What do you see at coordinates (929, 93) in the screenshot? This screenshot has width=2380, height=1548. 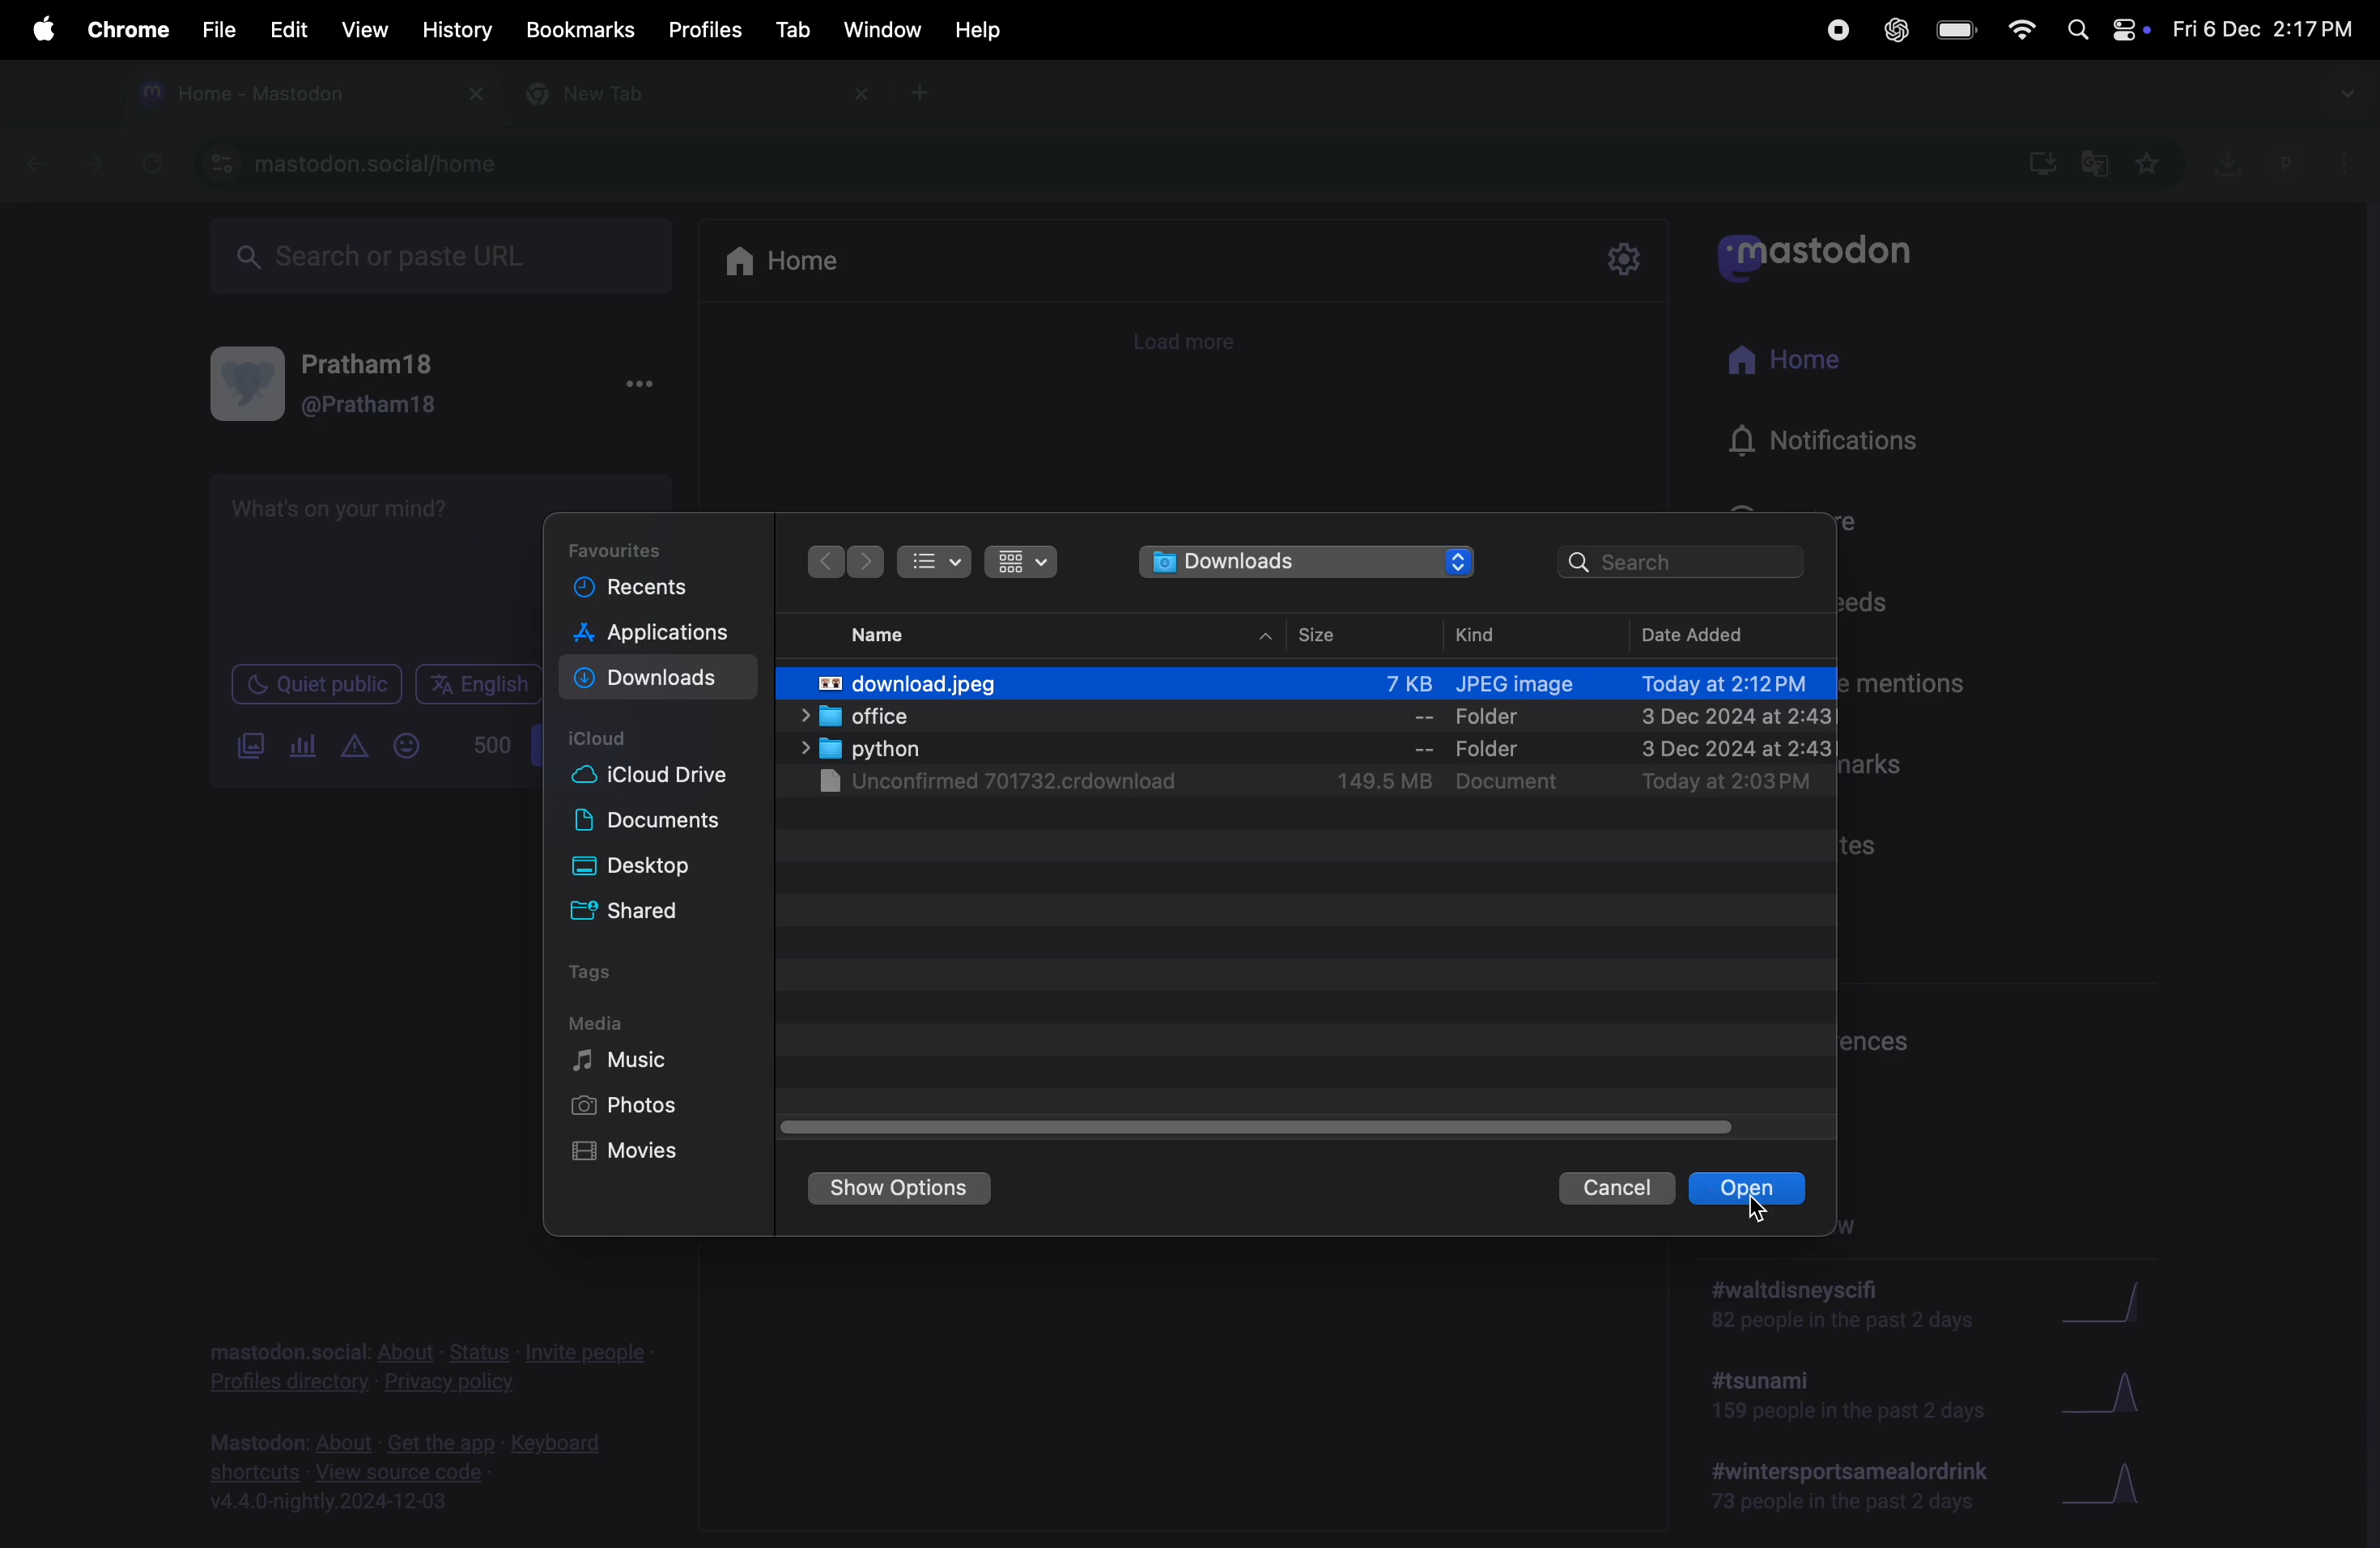 I see `new tab` at bounding box center [929, 93].